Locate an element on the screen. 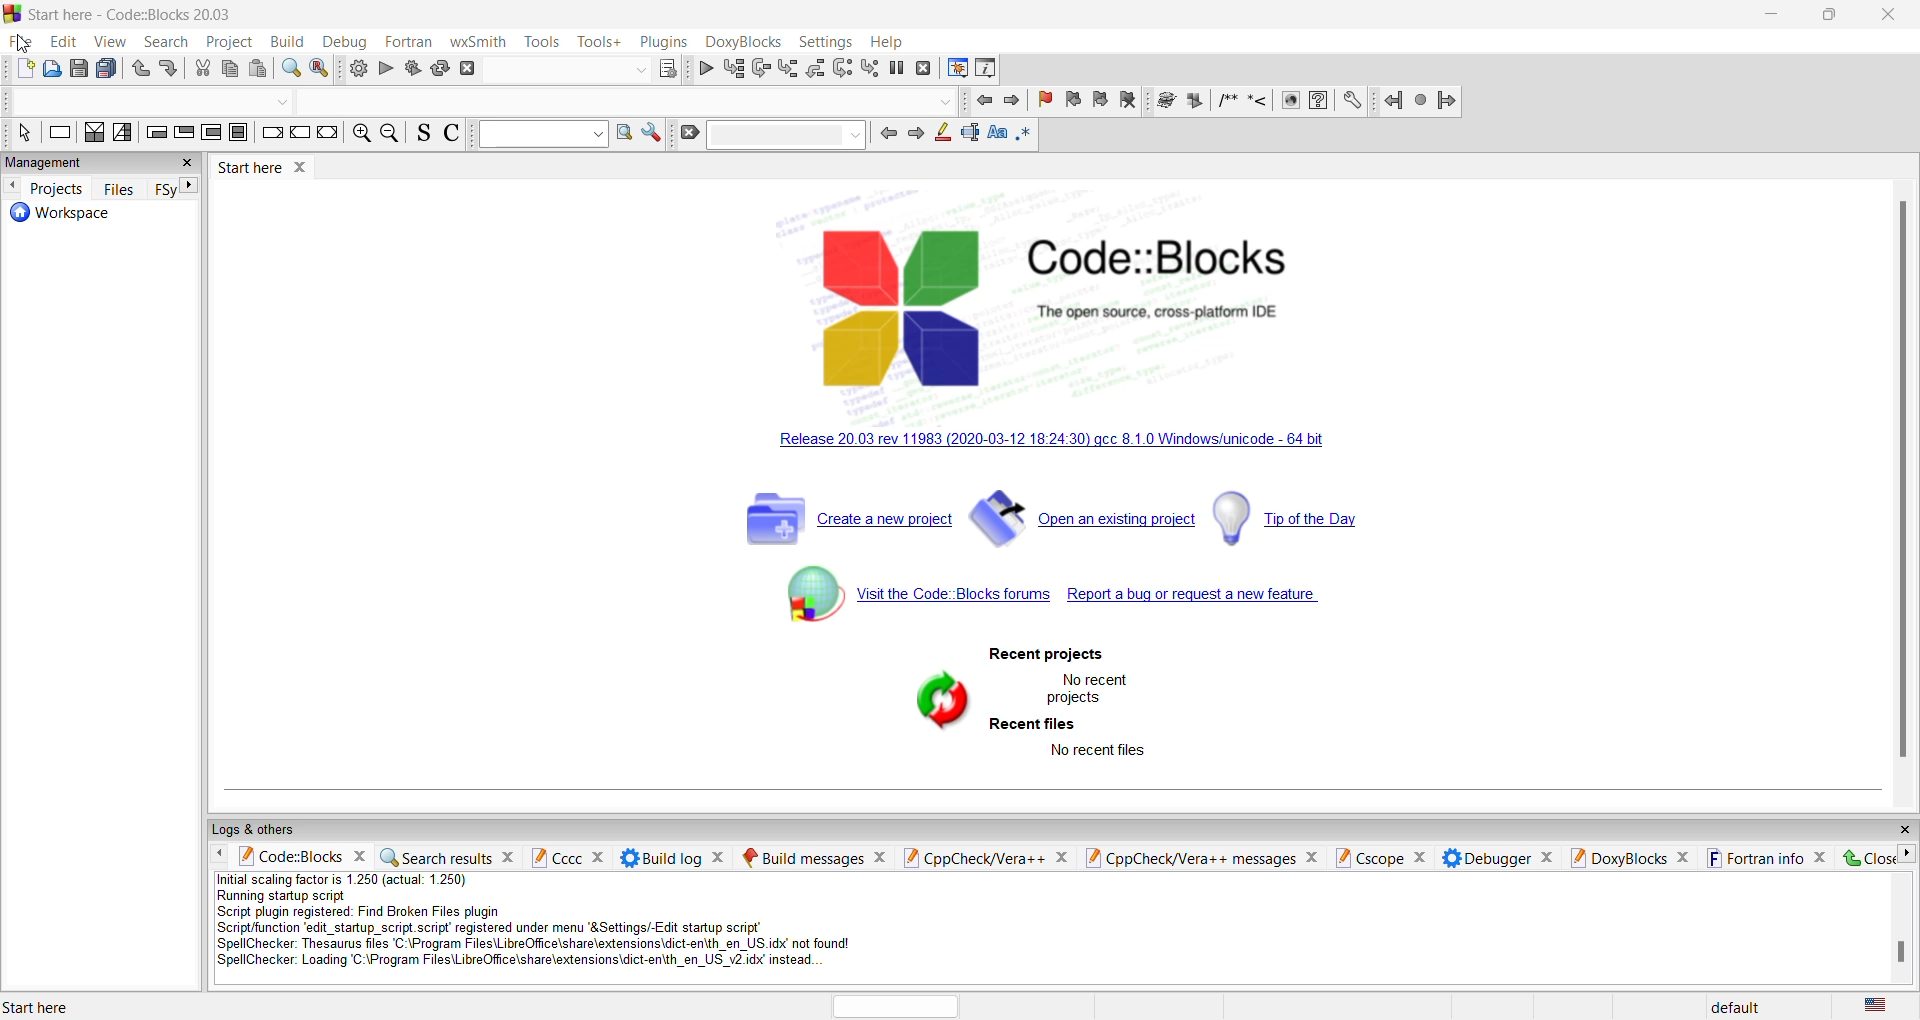 This screenshot has height=1020, width=1920. less than is located at coordinates (1258, 101).